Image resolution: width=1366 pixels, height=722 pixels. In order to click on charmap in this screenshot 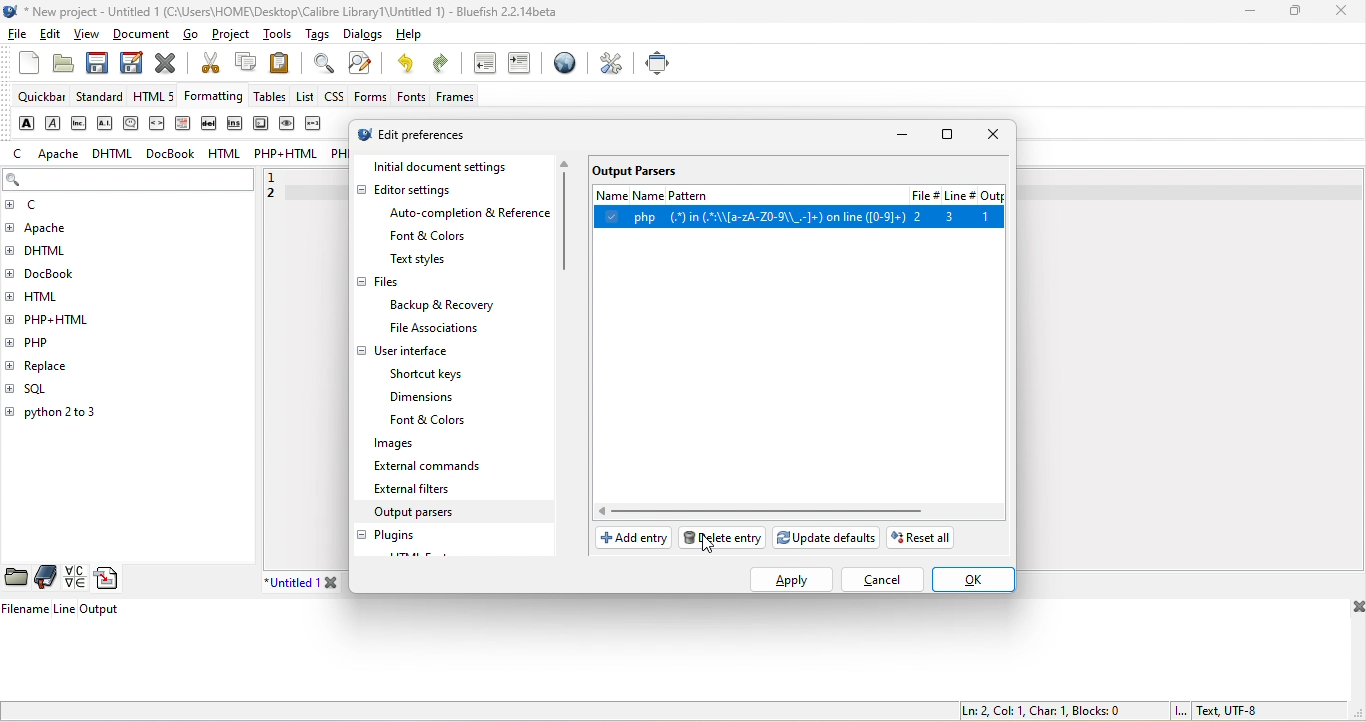, I will do `click(74, 578)`.